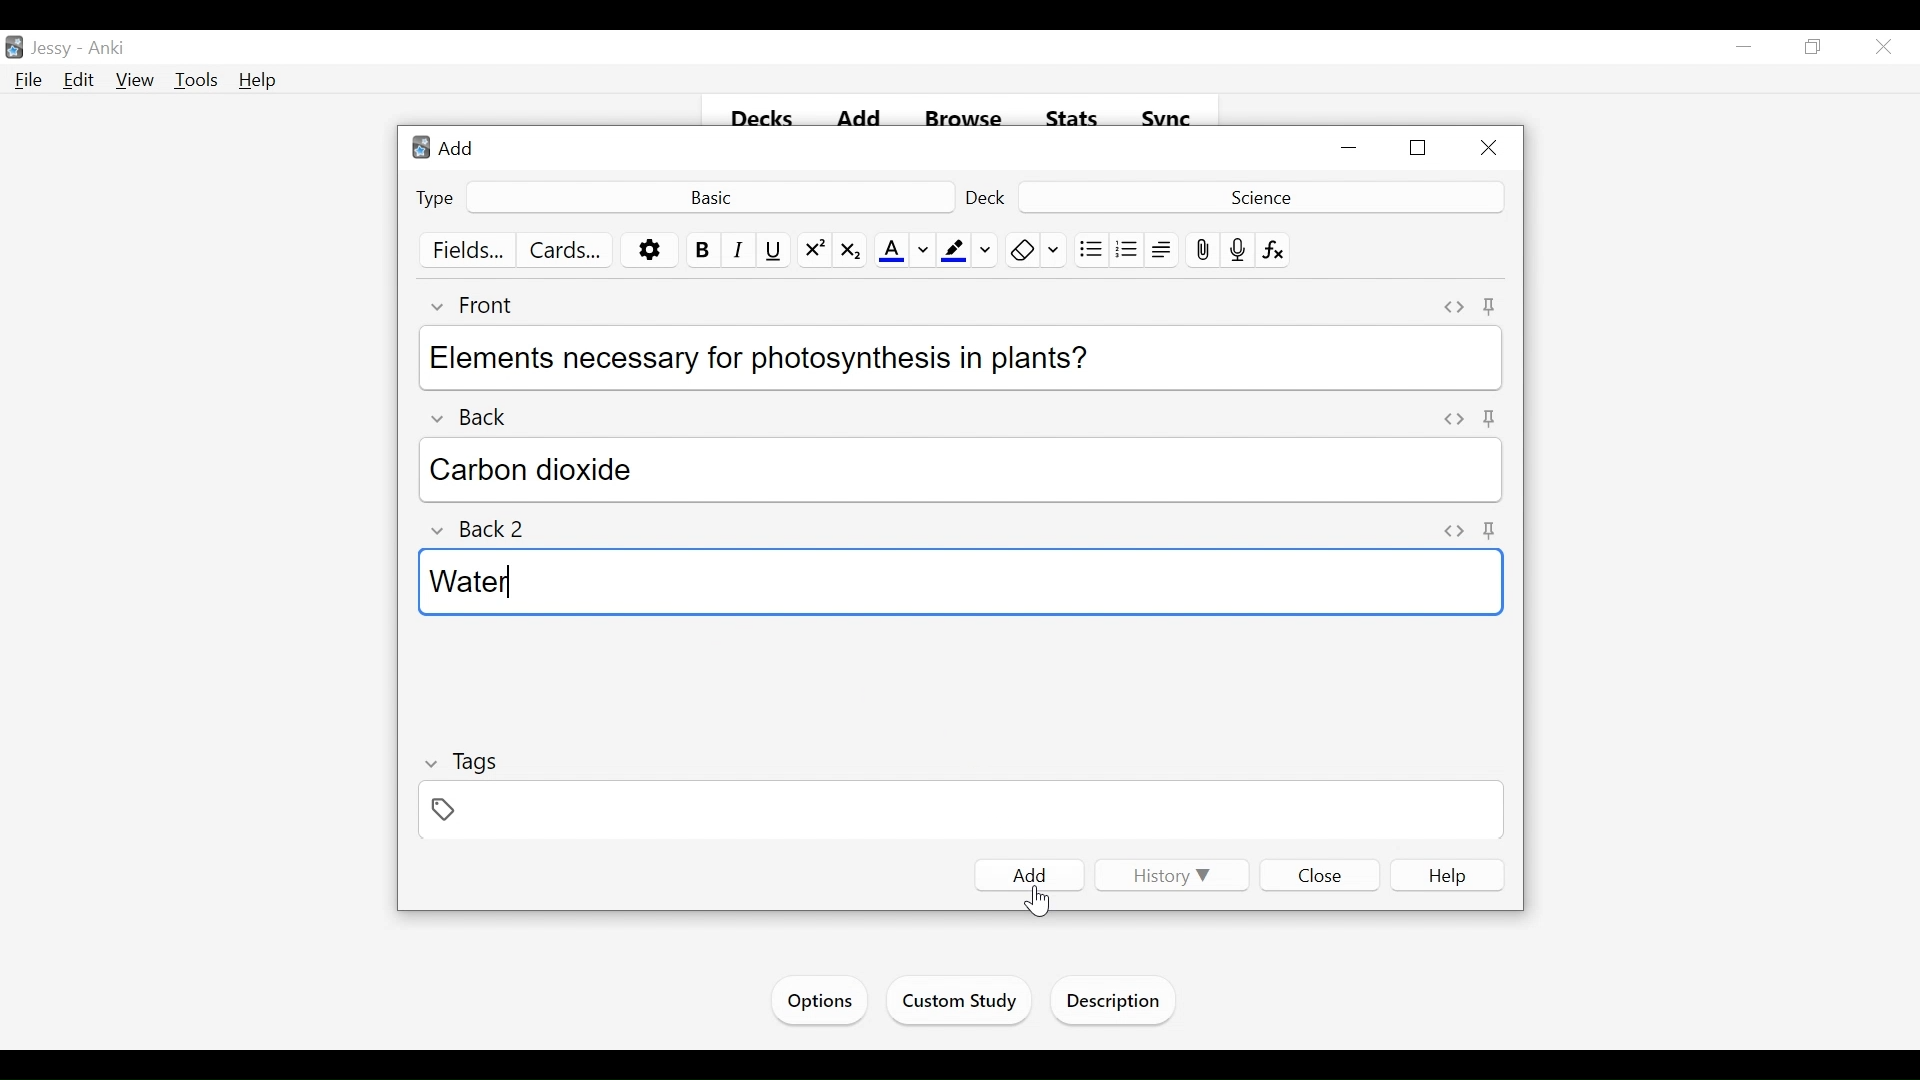  What do you see at coordinates (1162, 250) in the screenshot?
I see `Alignment` at bounding box center [1162, 250].